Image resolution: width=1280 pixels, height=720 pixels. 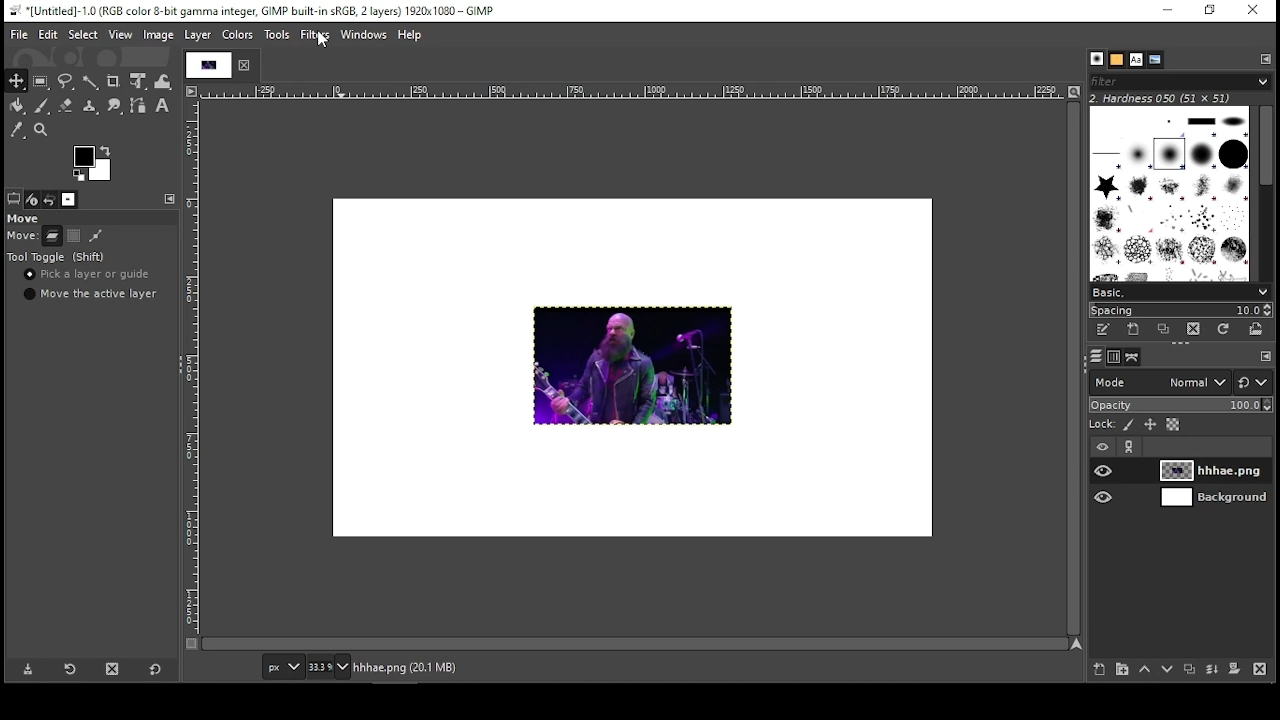 What do you see at coordinates (1132, 329) in the screenshot?
I see `create a new brush` at bounding box center [1132, 329].